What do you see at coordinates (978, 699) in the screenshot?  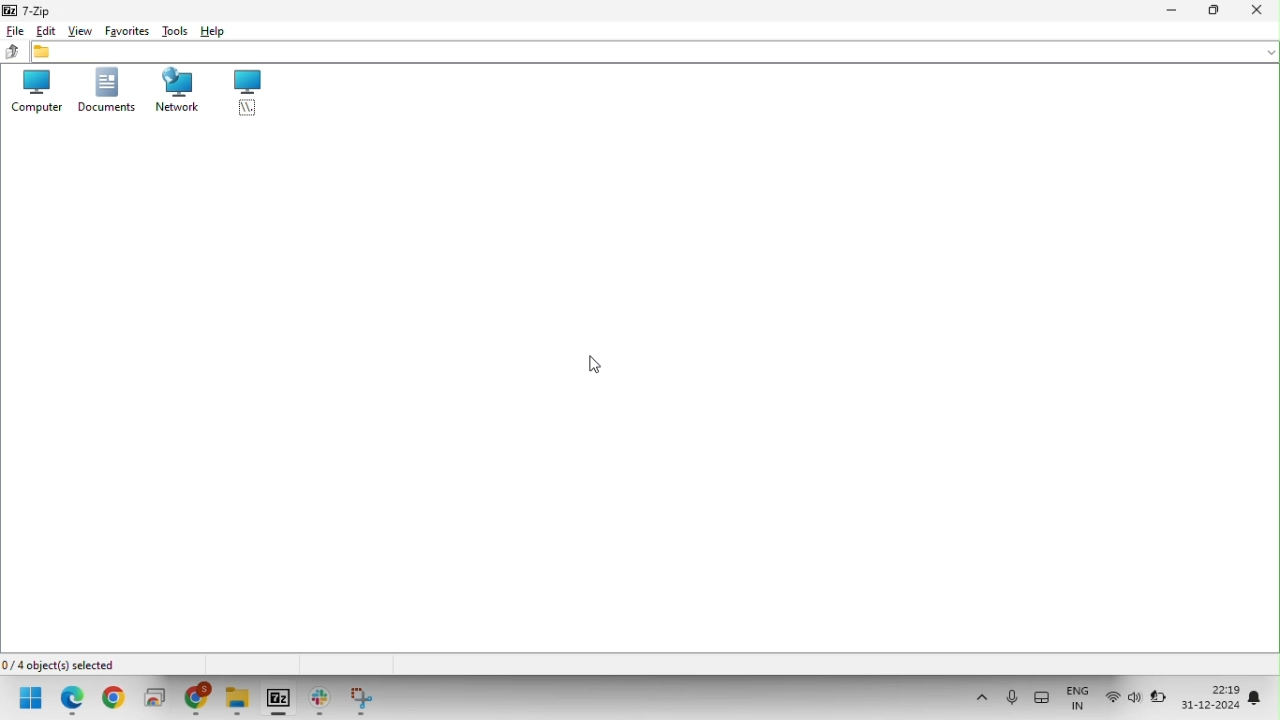 I see `more` at bounding box center [978, 699].